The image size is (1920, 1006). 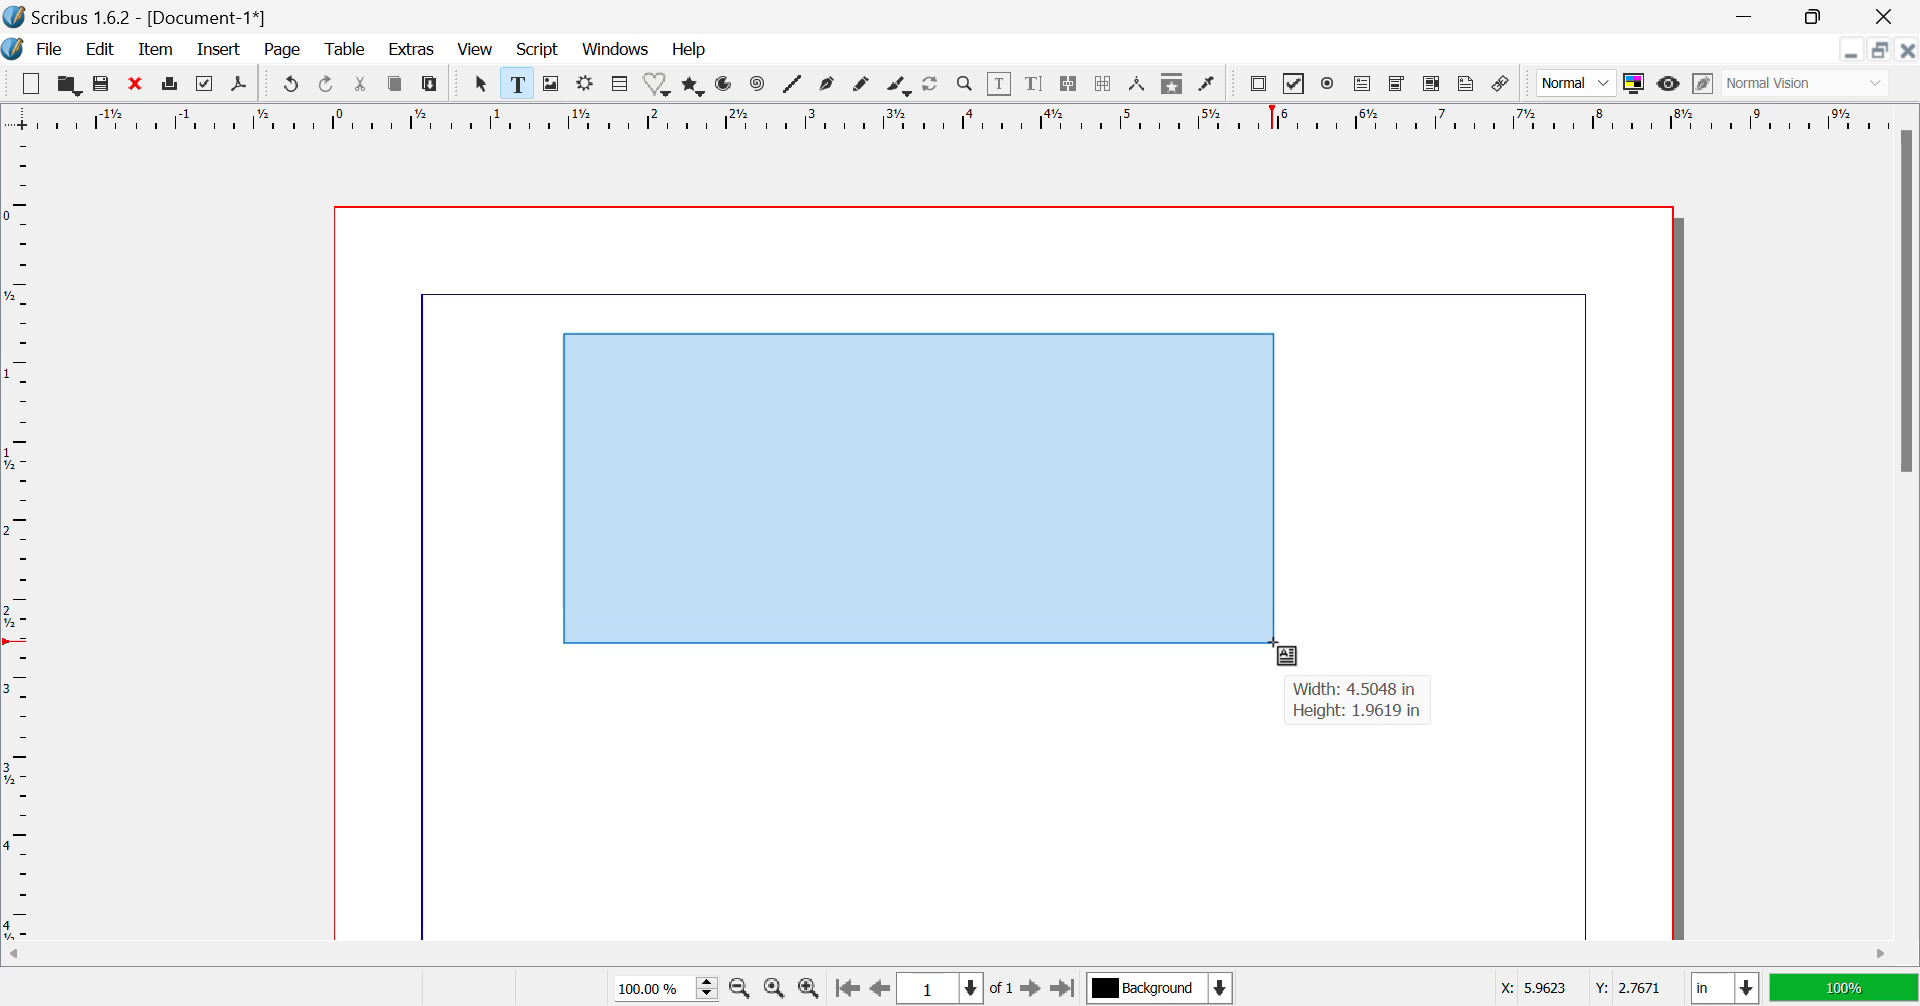 What do you see at coordinates (1669, 86) in the screenshot?
I see `Preview Mode` at bounding box center [1669, 86].